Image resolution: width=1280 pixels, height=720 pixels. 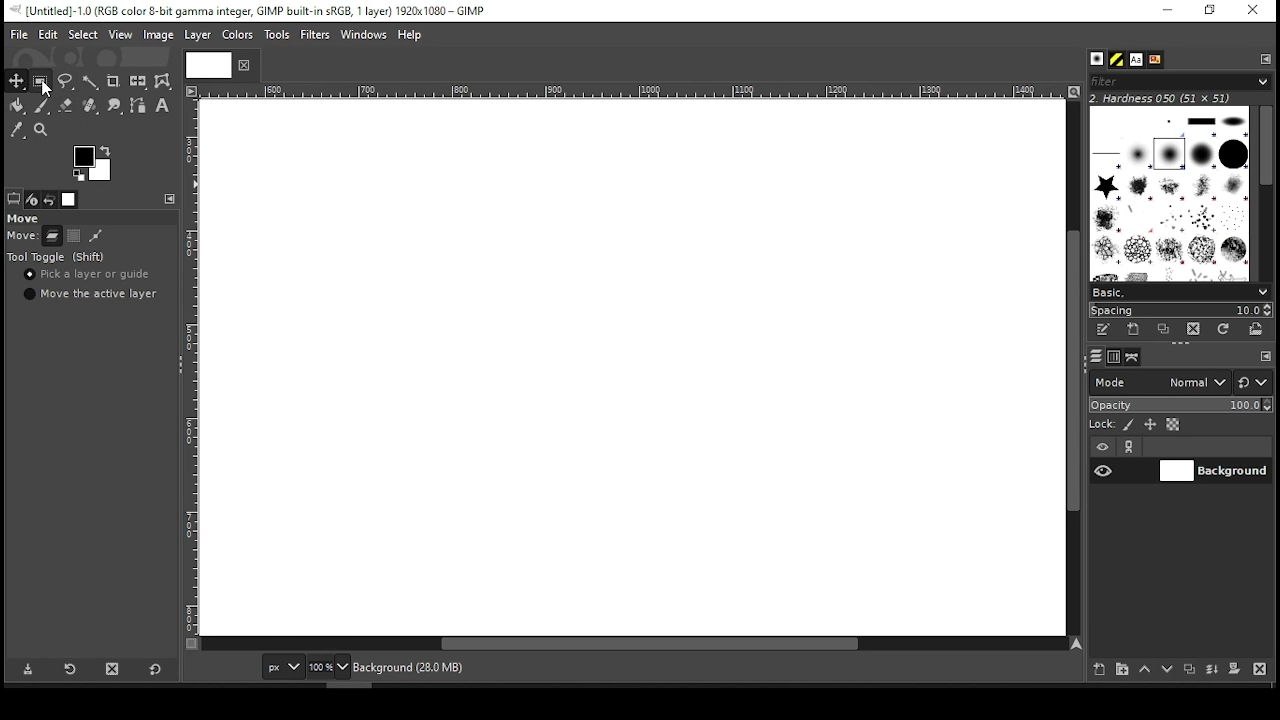 What do you see at coordinates (1103, 426) in the screenshot?
I see `lock:` at bounding box center [1103, 426].